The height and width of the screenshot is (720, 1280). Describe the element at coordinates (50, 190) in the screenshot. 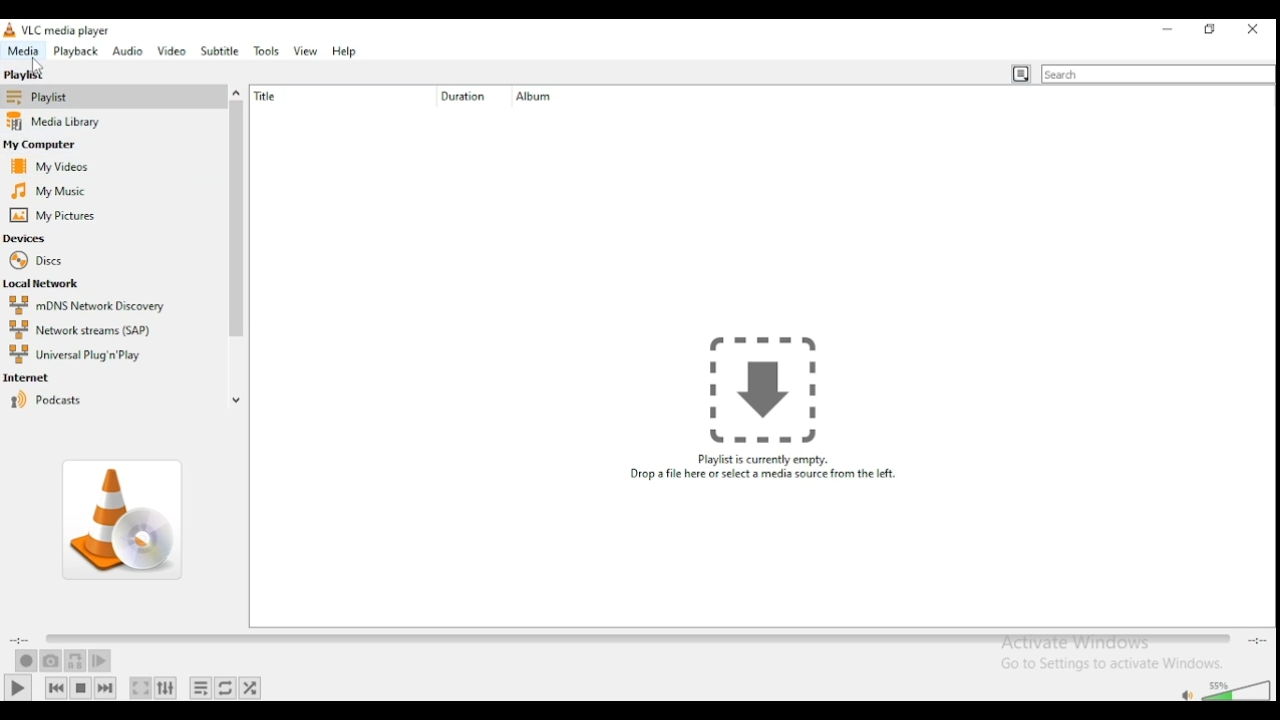

I see `my music` at that location.